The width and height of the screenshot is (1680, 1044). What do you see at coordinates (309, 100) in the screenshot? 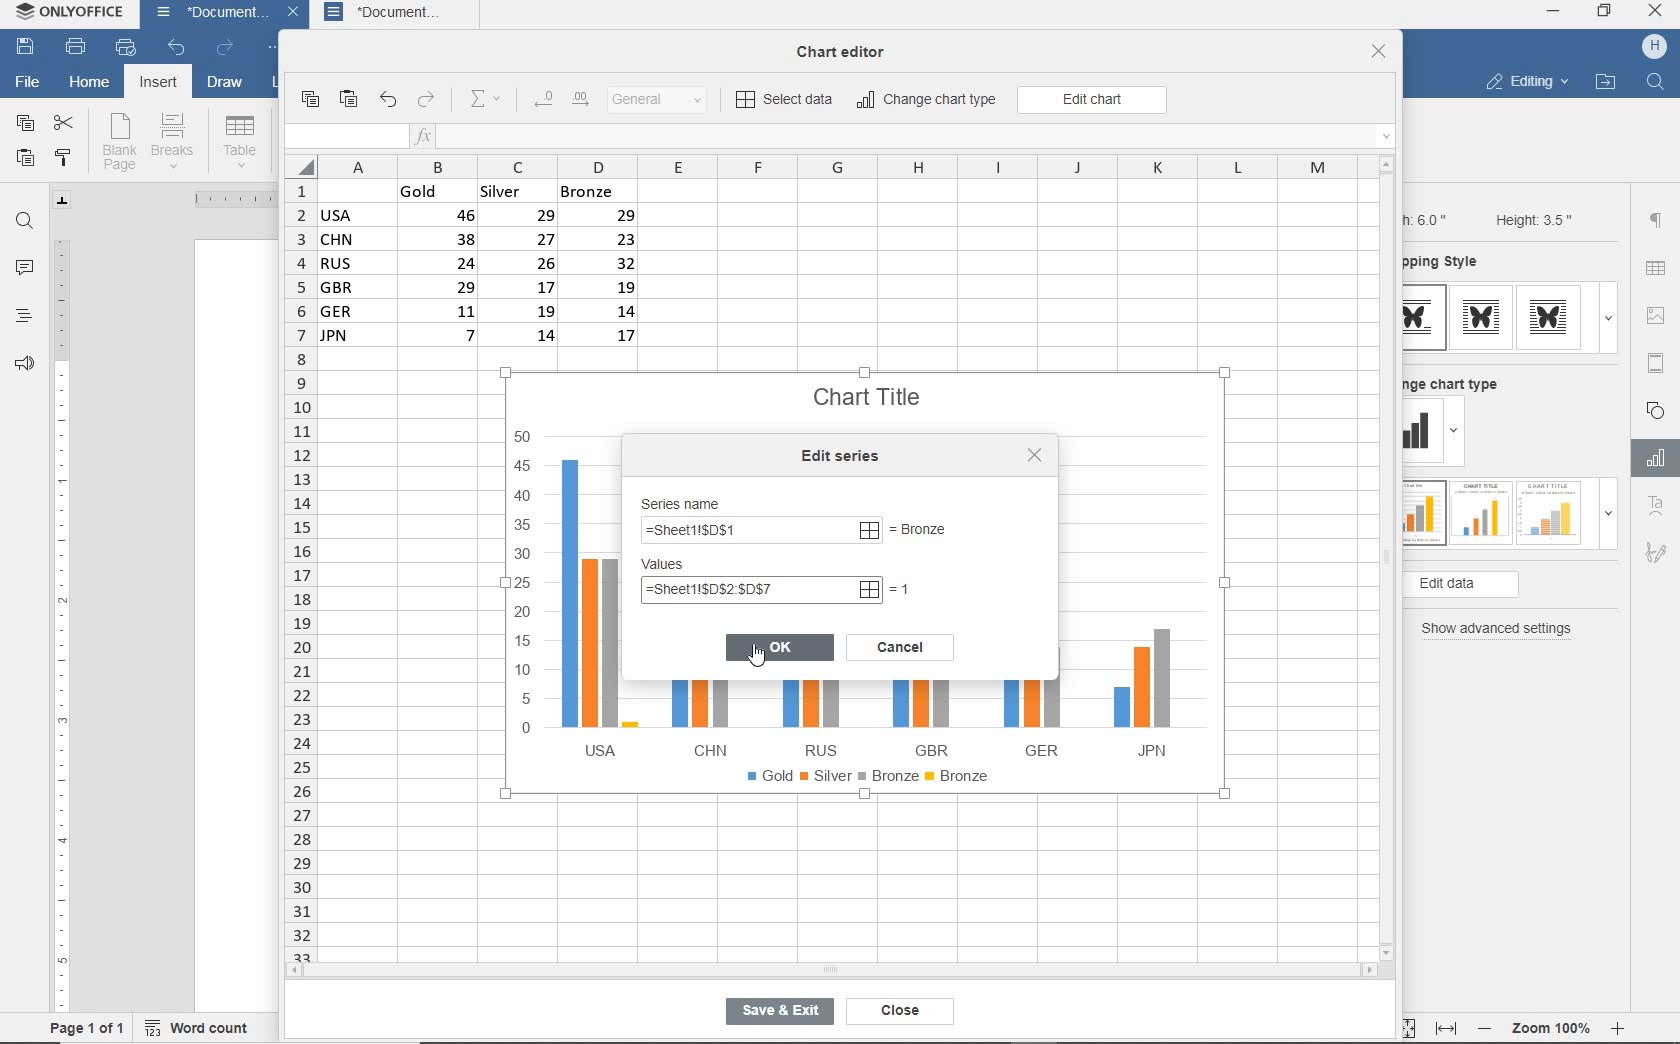
I see `copy` at bounding box center [309, 100].